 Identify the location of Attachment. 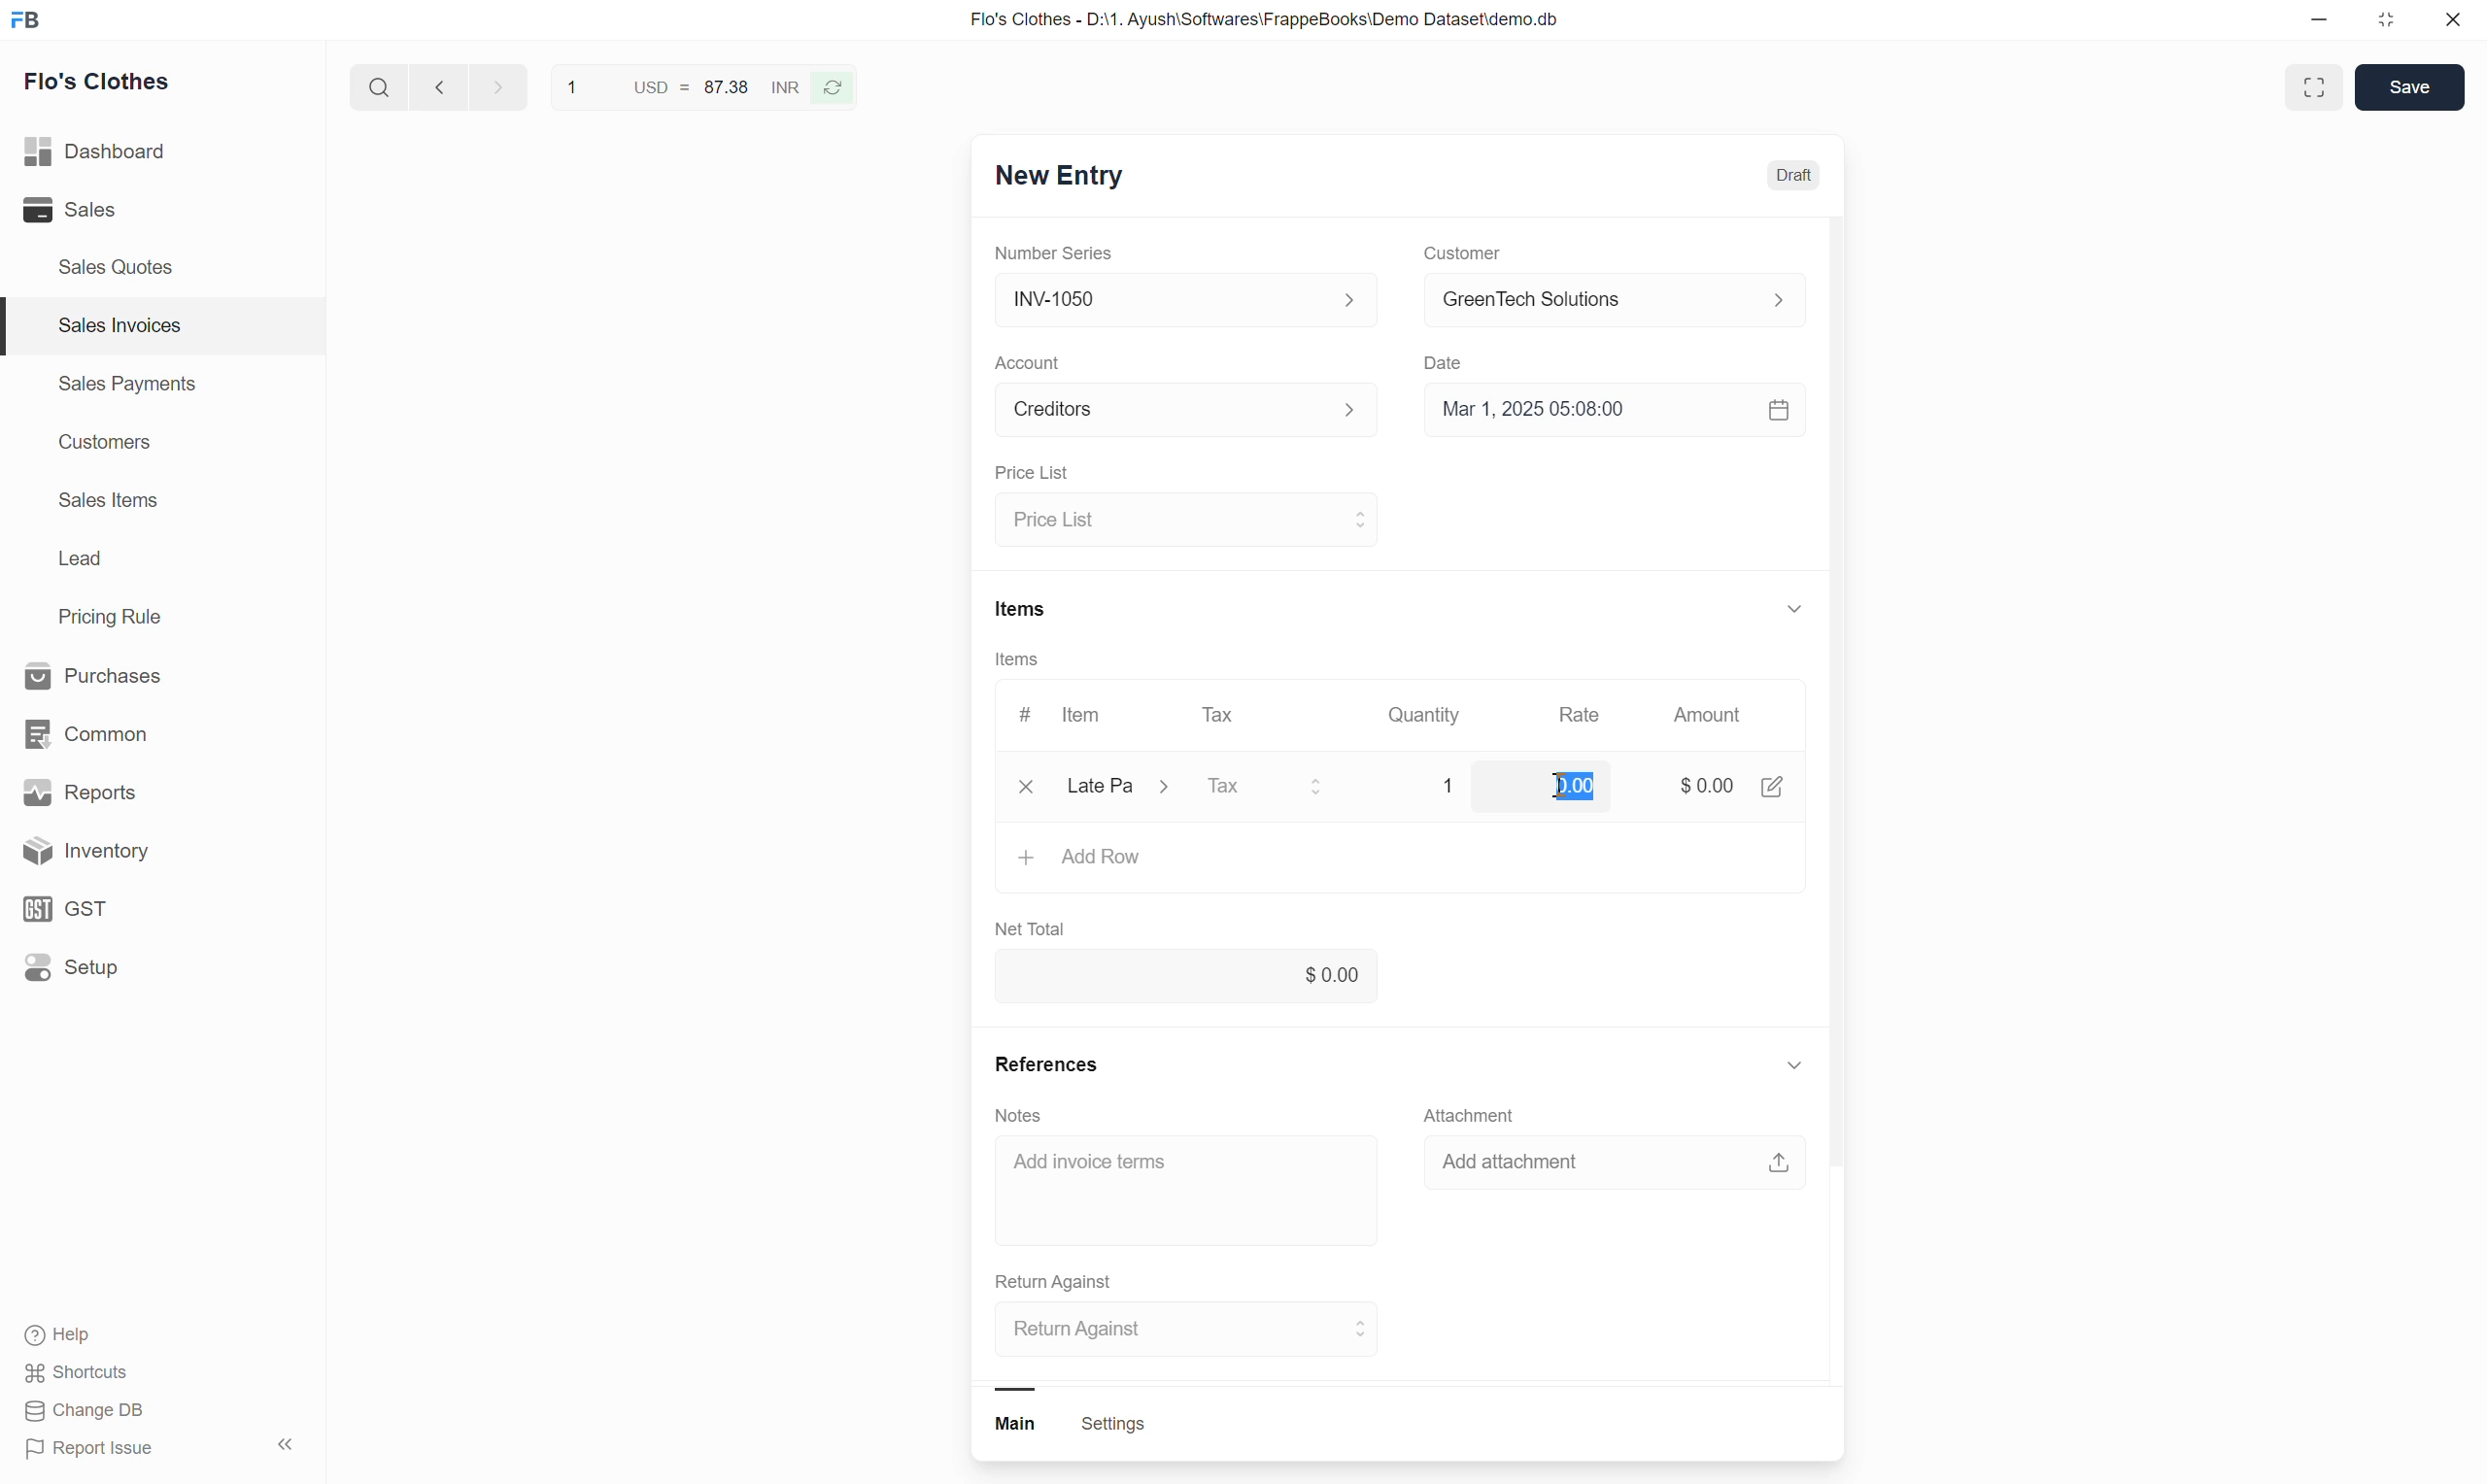
(1476, 1111).